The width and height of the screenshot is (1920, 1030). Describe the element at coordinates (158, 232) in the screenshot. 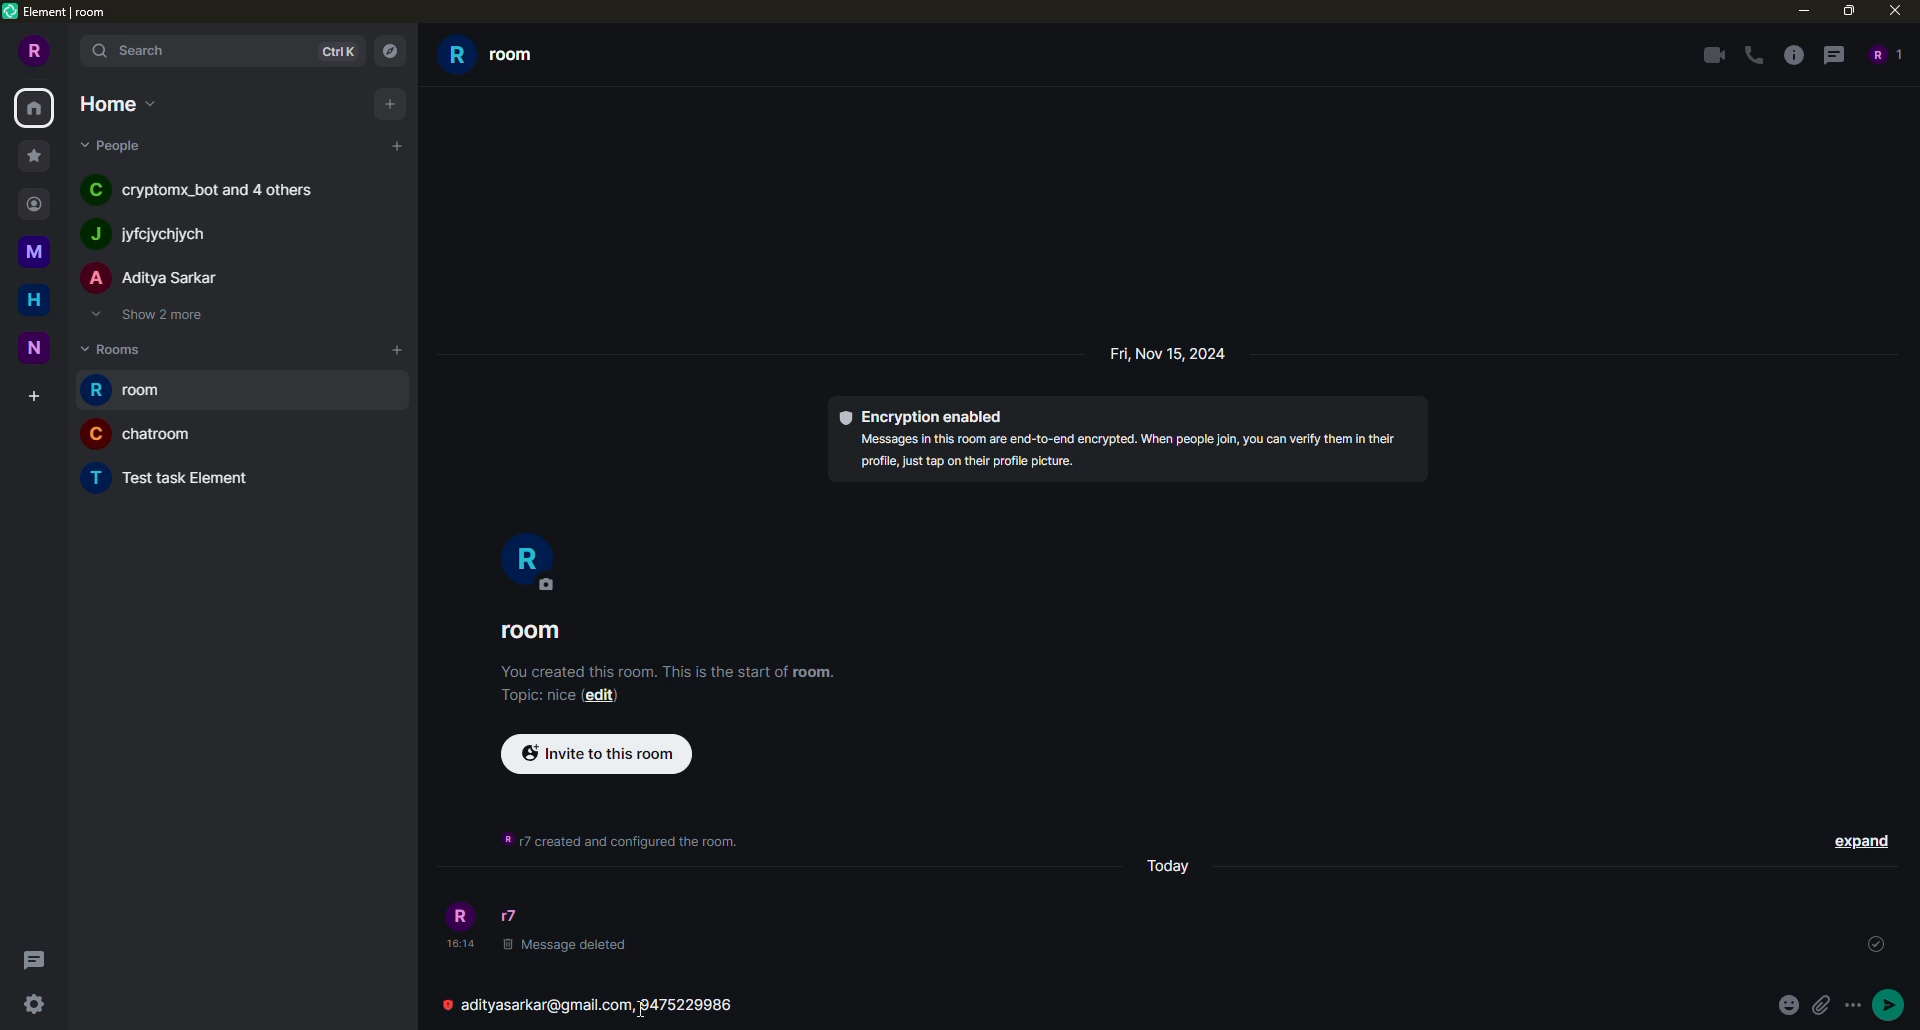

I see `people` at that location.